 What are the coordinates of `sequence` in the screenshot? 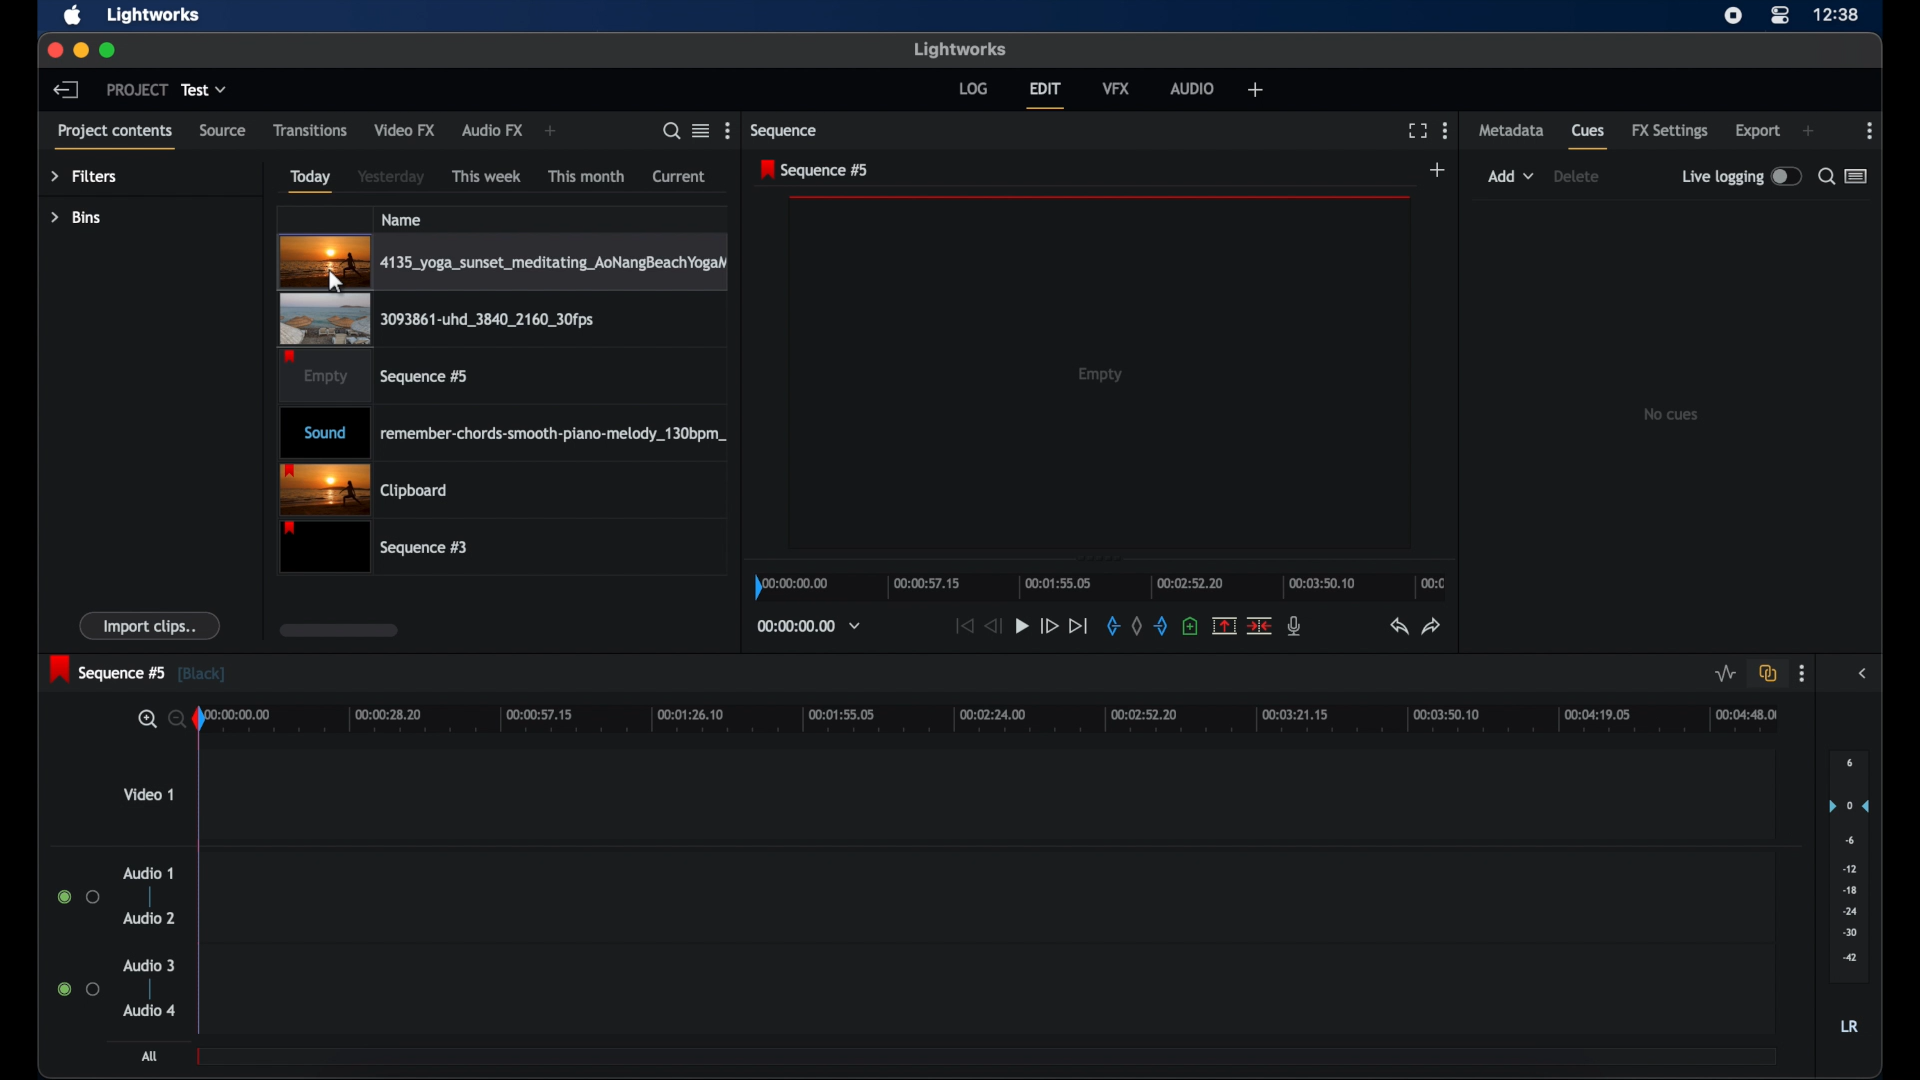 It's located at (787, 131).